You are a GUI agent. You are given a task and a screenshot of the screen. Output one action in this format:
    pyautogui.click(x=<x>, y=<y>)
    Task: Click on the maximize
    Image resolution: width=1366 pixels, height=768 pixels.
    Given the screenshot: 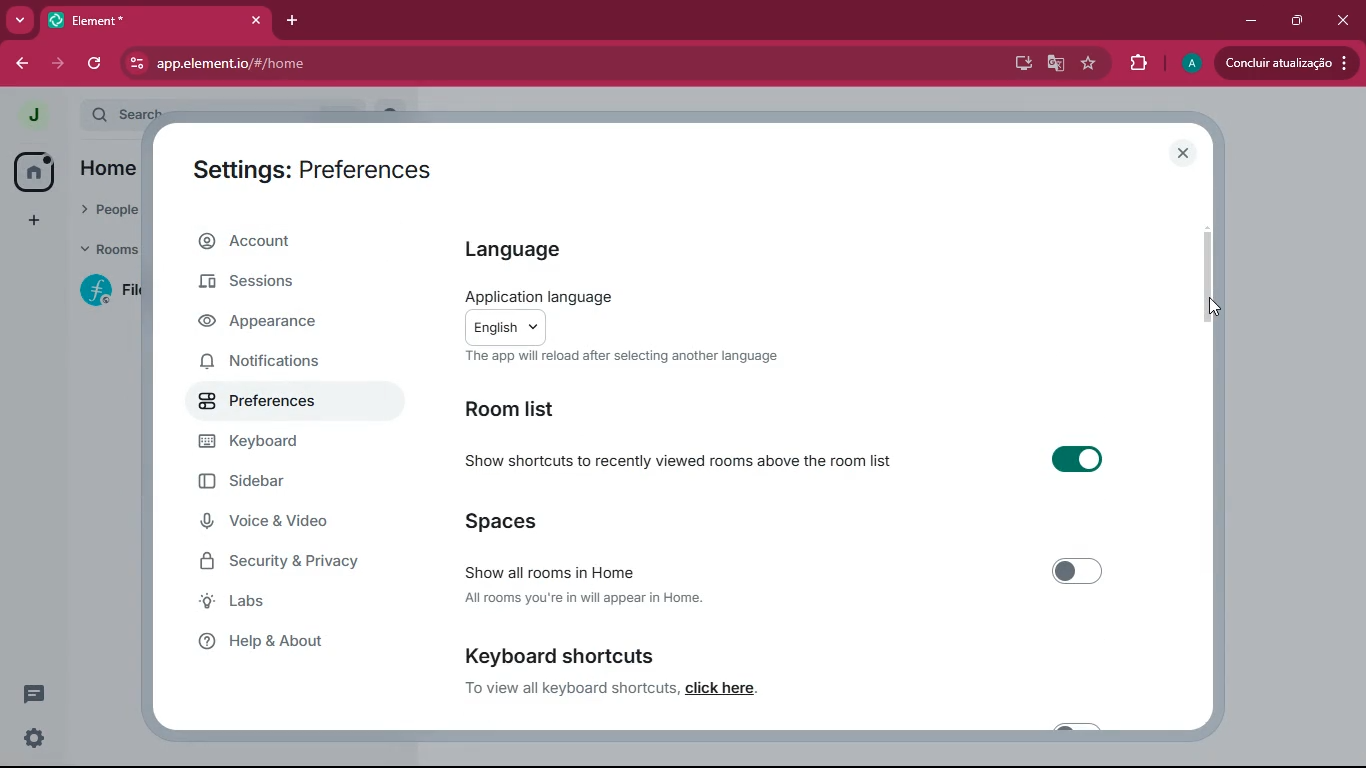 What is the action you would take?
    pyautogui.click(x=1299, y=19)
    